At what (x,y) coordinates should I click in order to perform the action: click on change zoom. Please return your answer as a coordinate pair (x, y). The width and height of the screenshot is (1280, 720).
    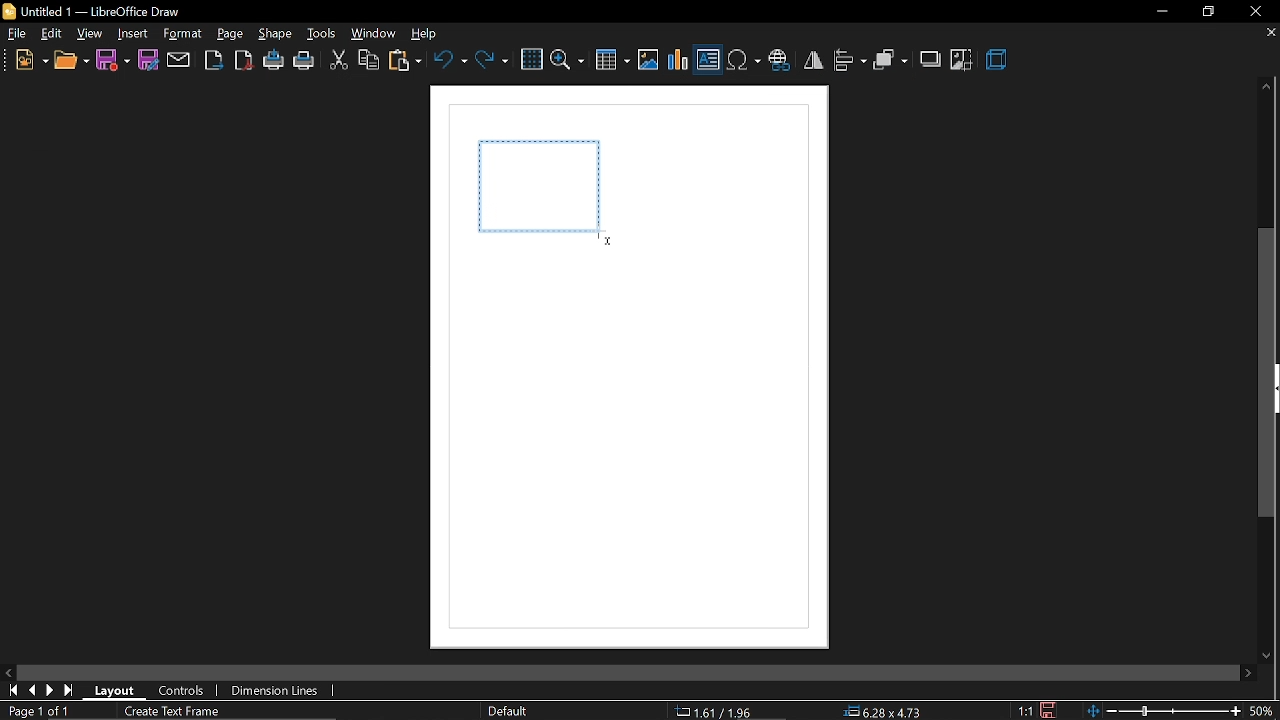
    Looking at the image, I should click on (1166, 711).